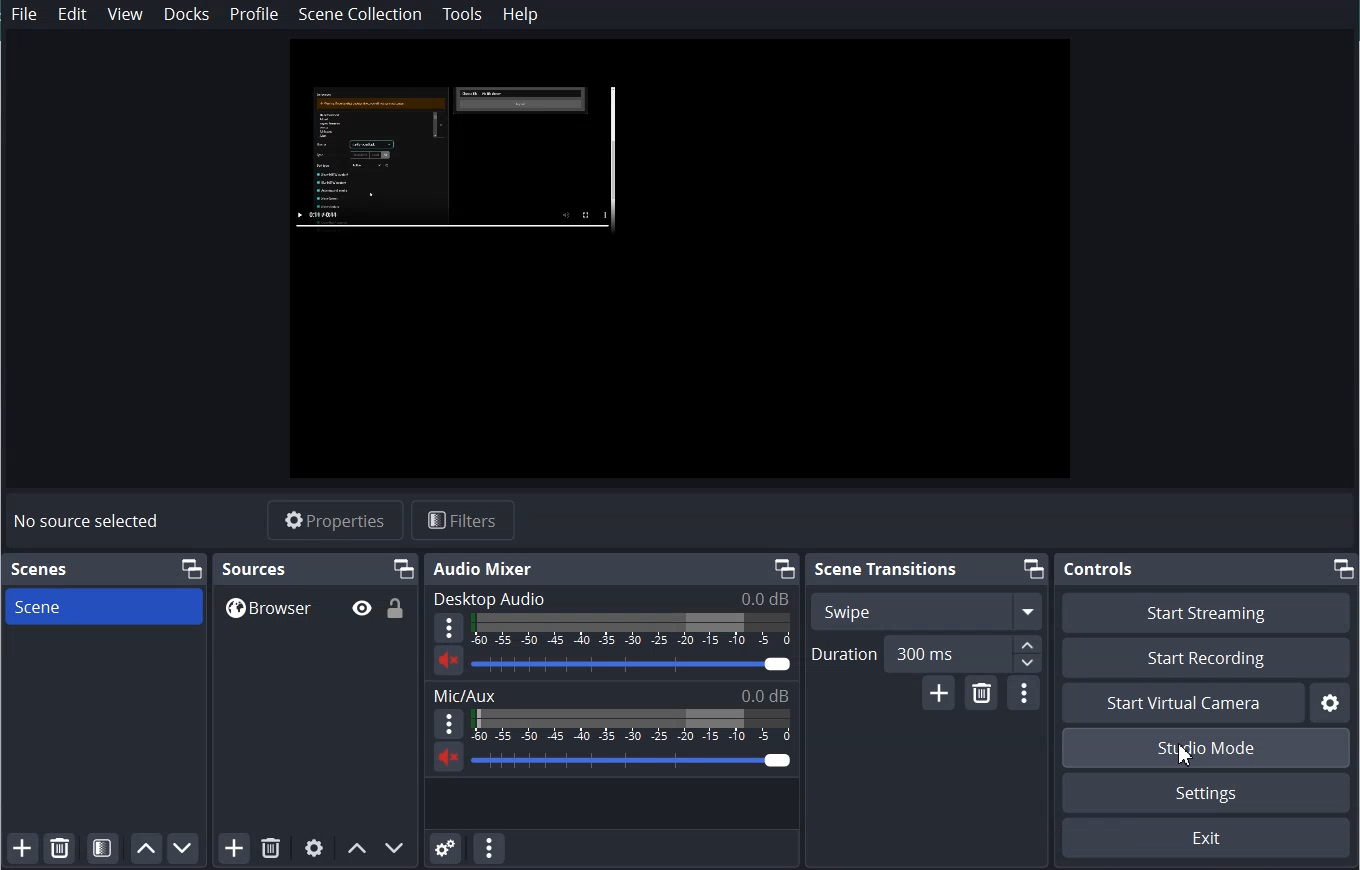  I want to click on Remove Configurable Transition, so click(981, 693).